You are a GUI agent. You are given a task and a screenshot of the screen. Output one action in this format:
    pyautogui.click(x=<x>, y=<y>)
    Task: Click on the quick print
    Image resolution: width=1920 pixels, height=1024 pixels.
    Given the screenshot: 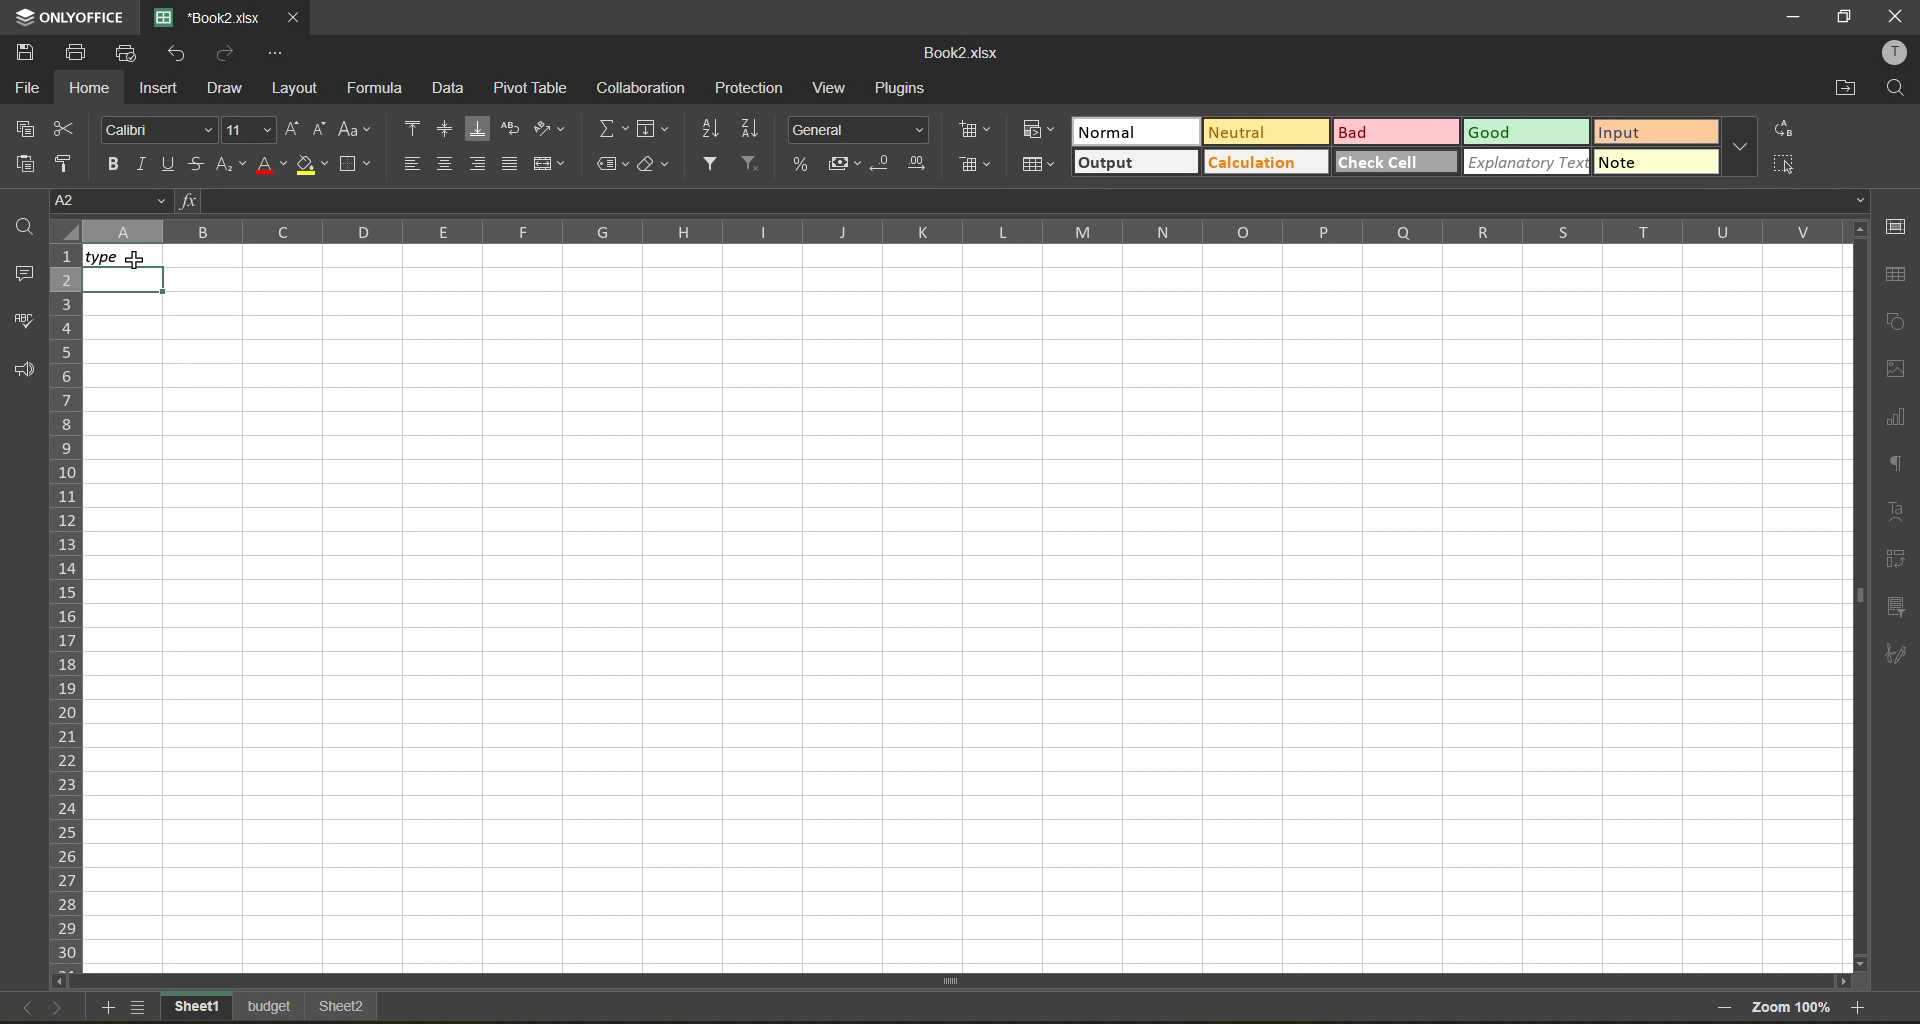 What is the action you would take?
    pyautogui.click(x=127, y=53)
    